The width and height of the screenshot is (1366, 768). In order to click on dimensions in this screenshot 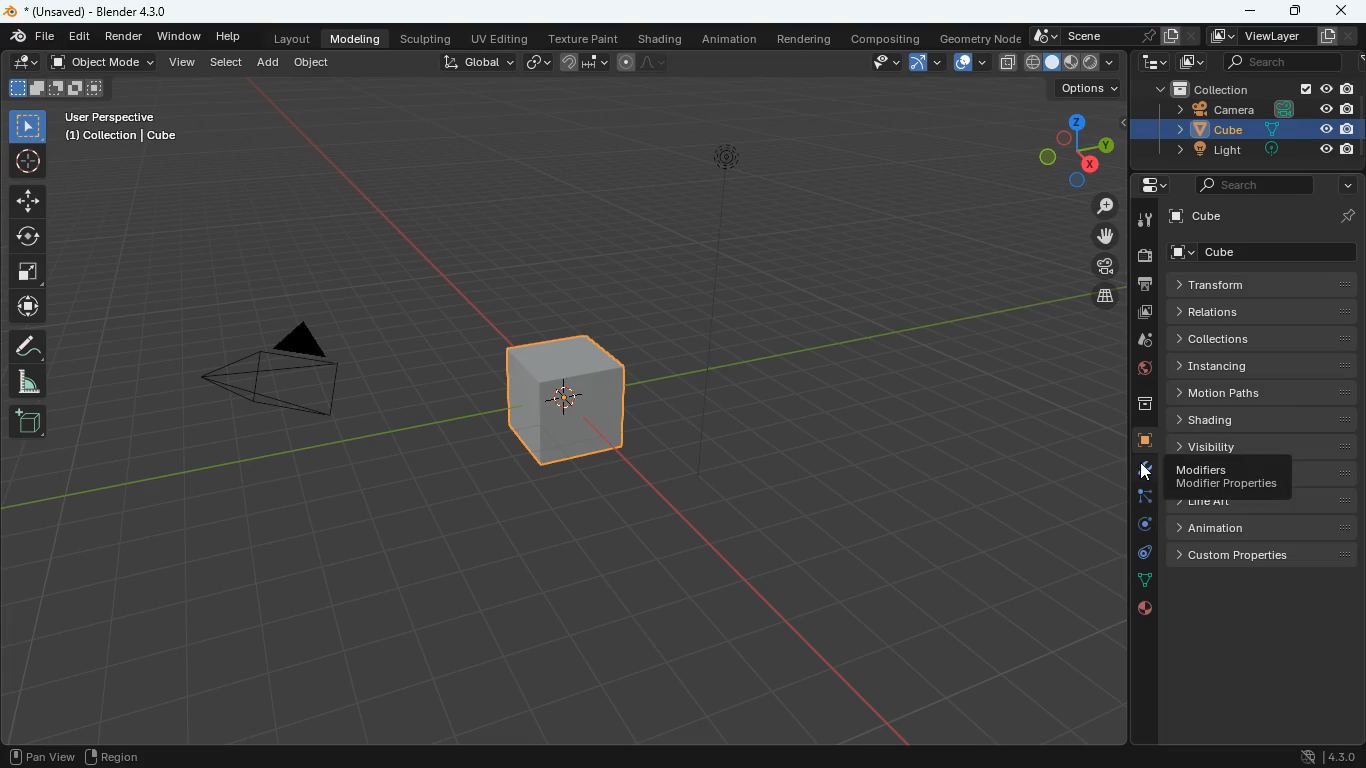, I will do `click(1070, 149)`.